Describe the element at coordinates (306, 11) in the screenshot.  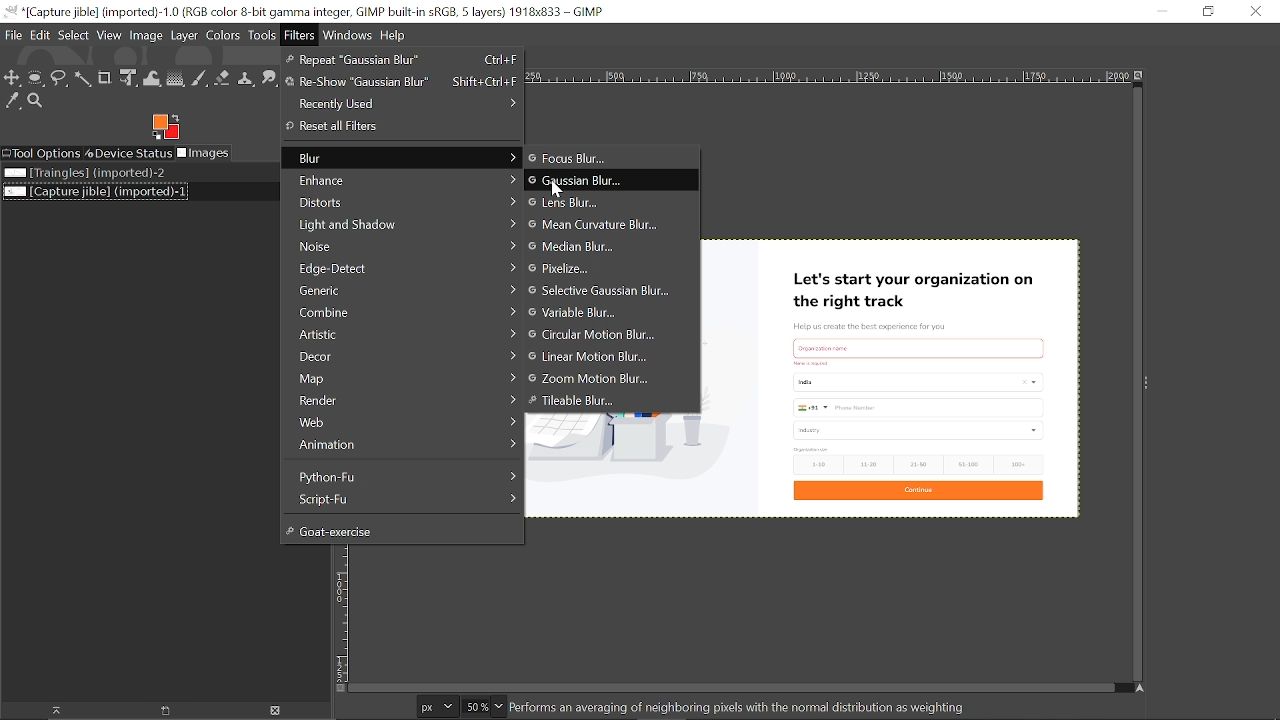
I see `Current window` at that location.